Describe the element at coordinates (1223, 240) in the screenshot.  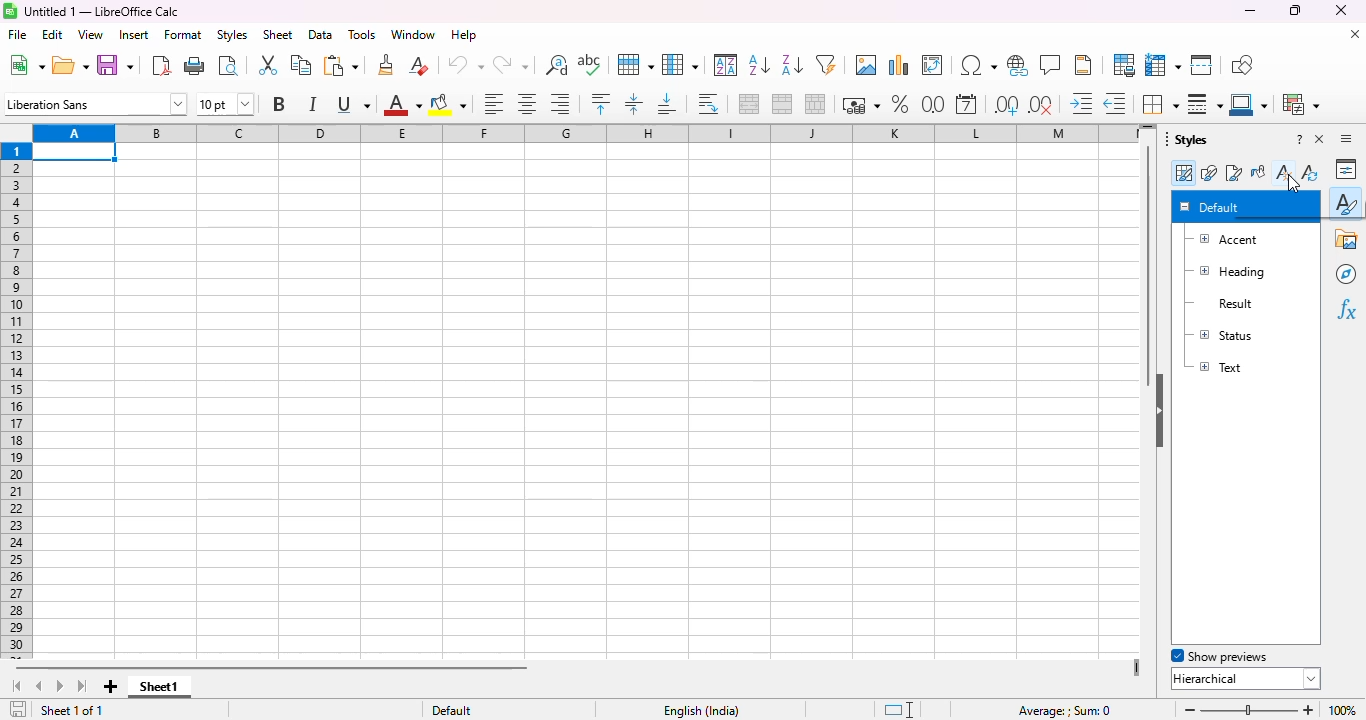
I see `accent` at that location.